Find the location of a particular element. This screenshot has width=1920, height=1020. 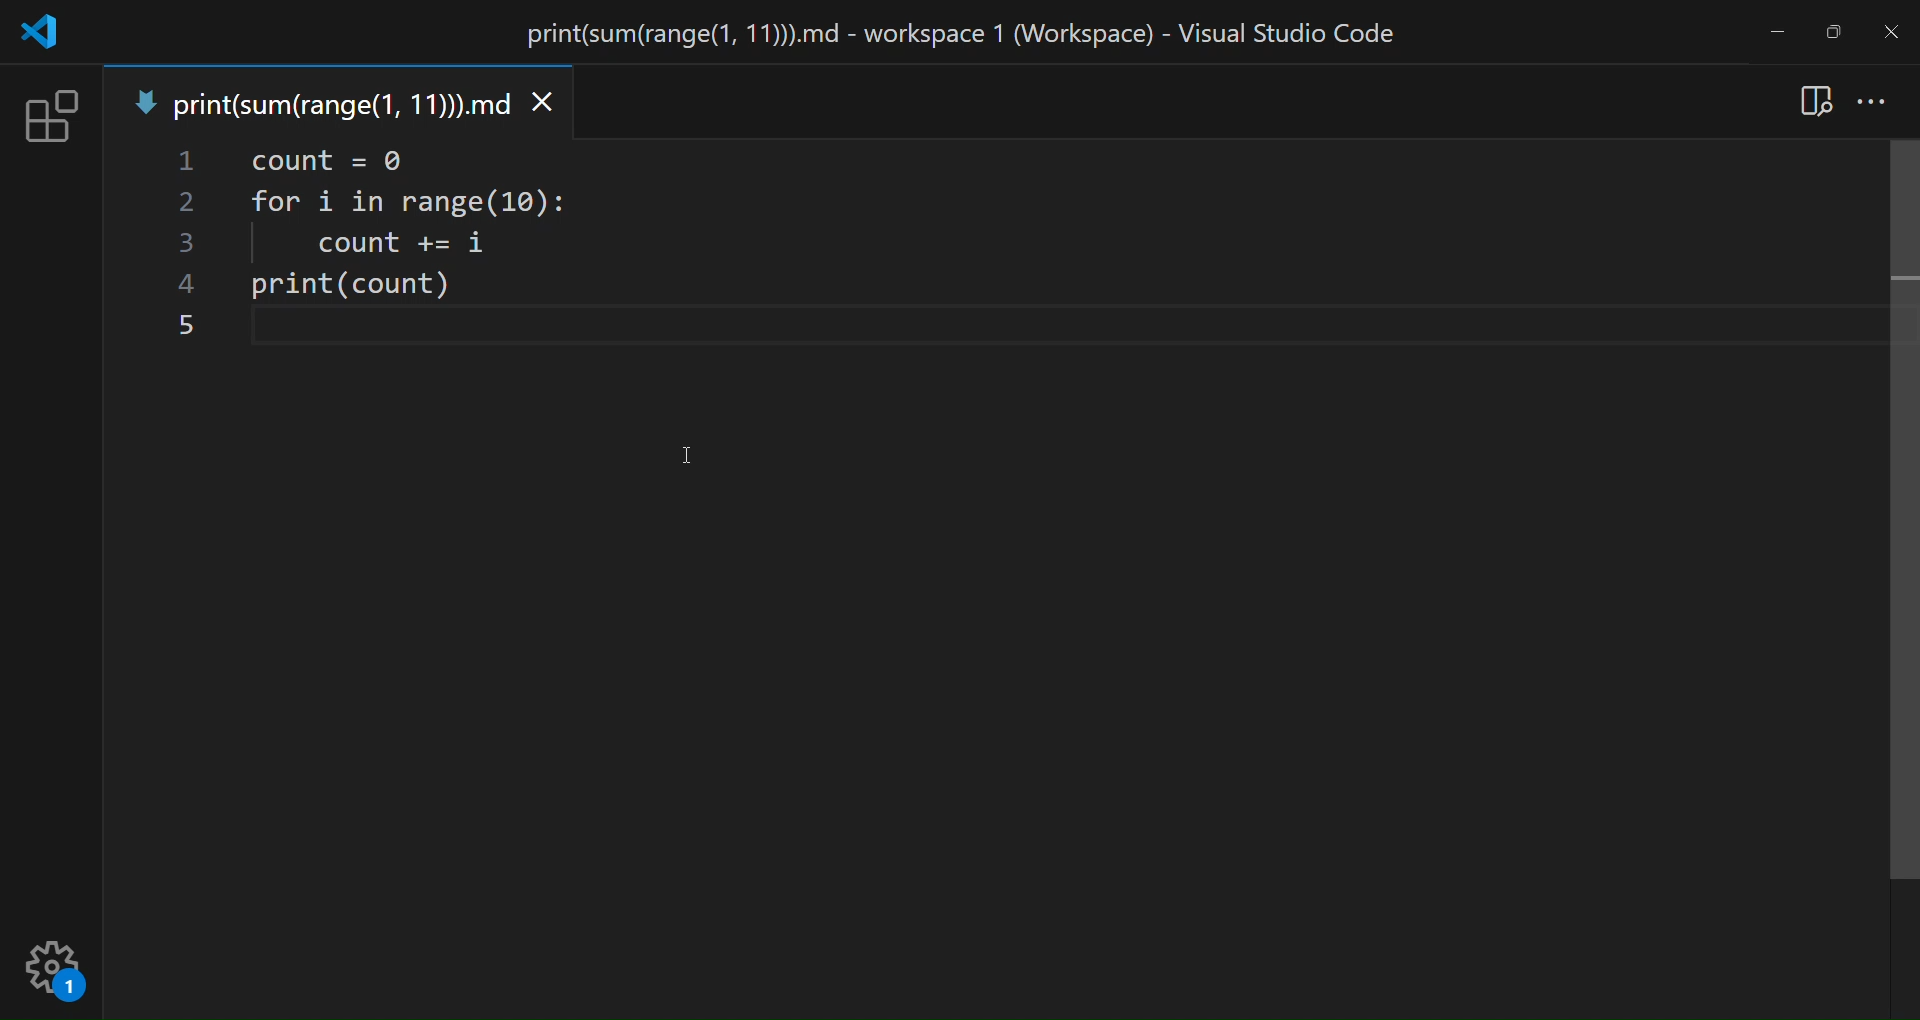

extension is located at coordinates (47, 119).